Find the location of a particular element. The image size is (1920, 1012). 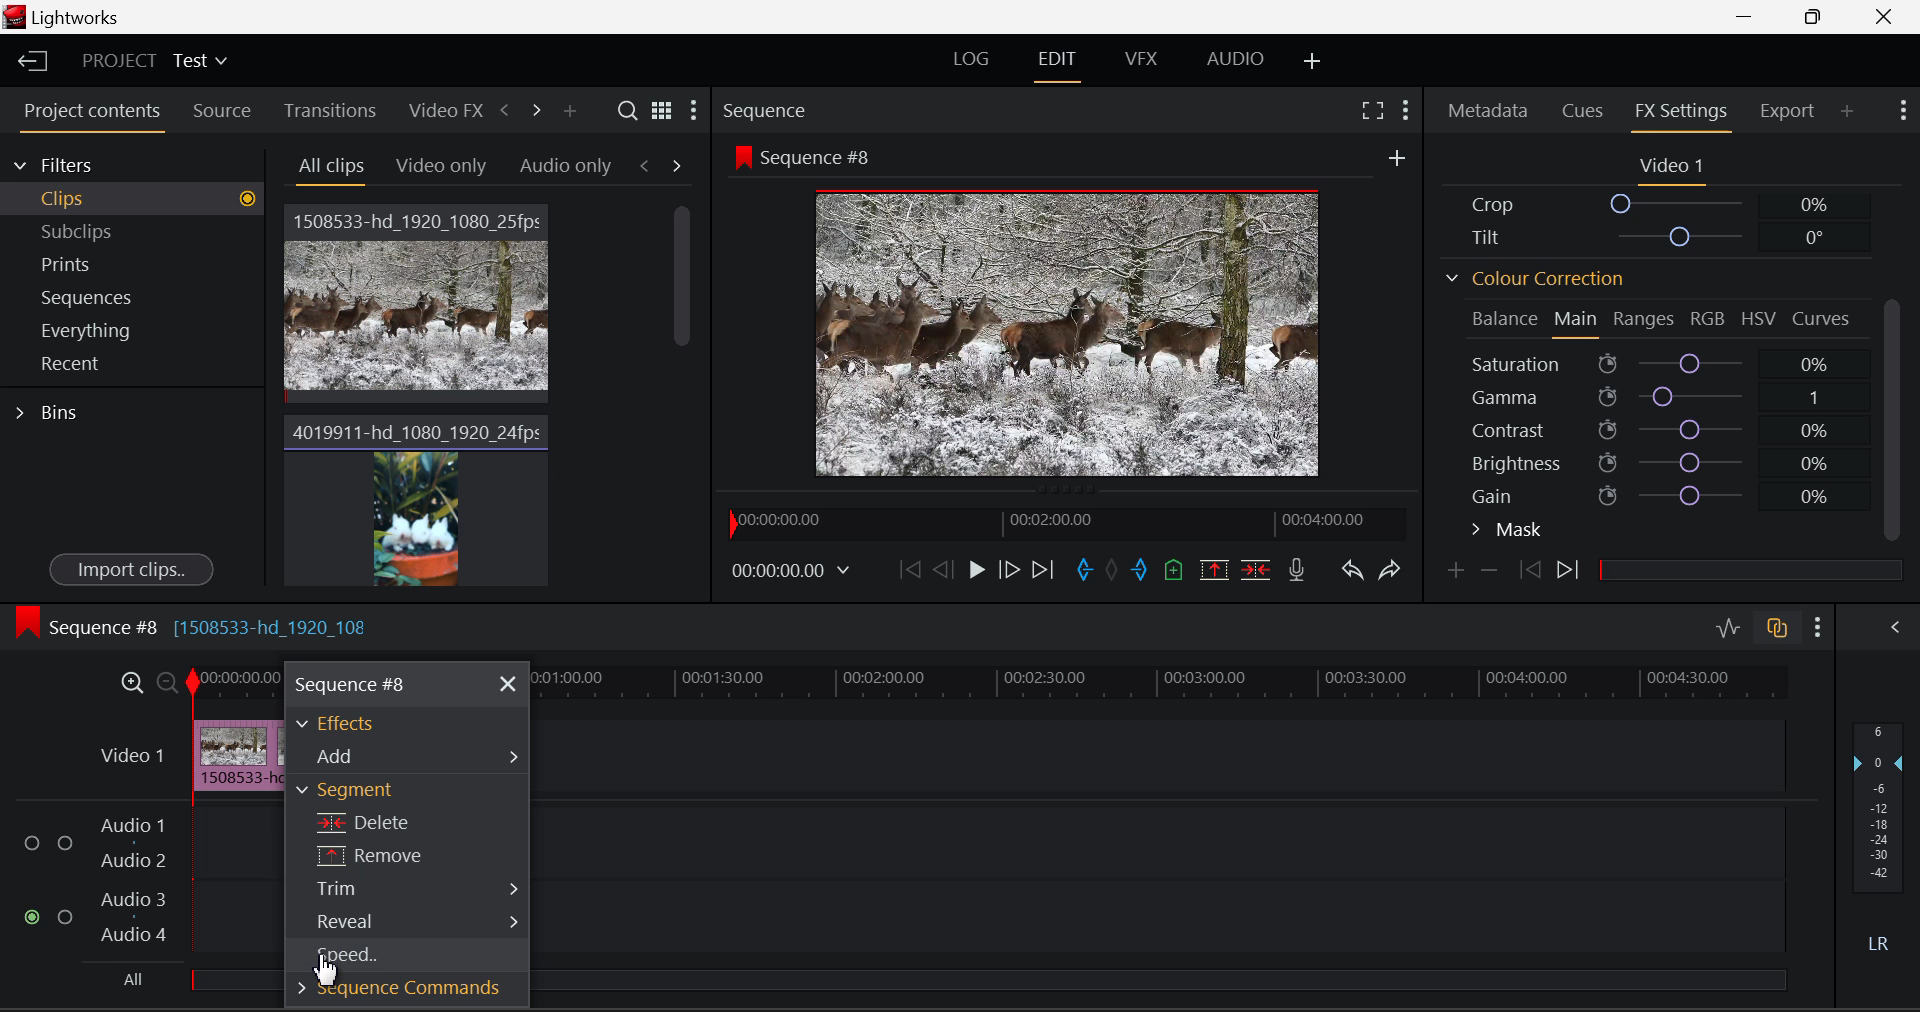

Previous keyframe is located at coordinates (1526, 572).